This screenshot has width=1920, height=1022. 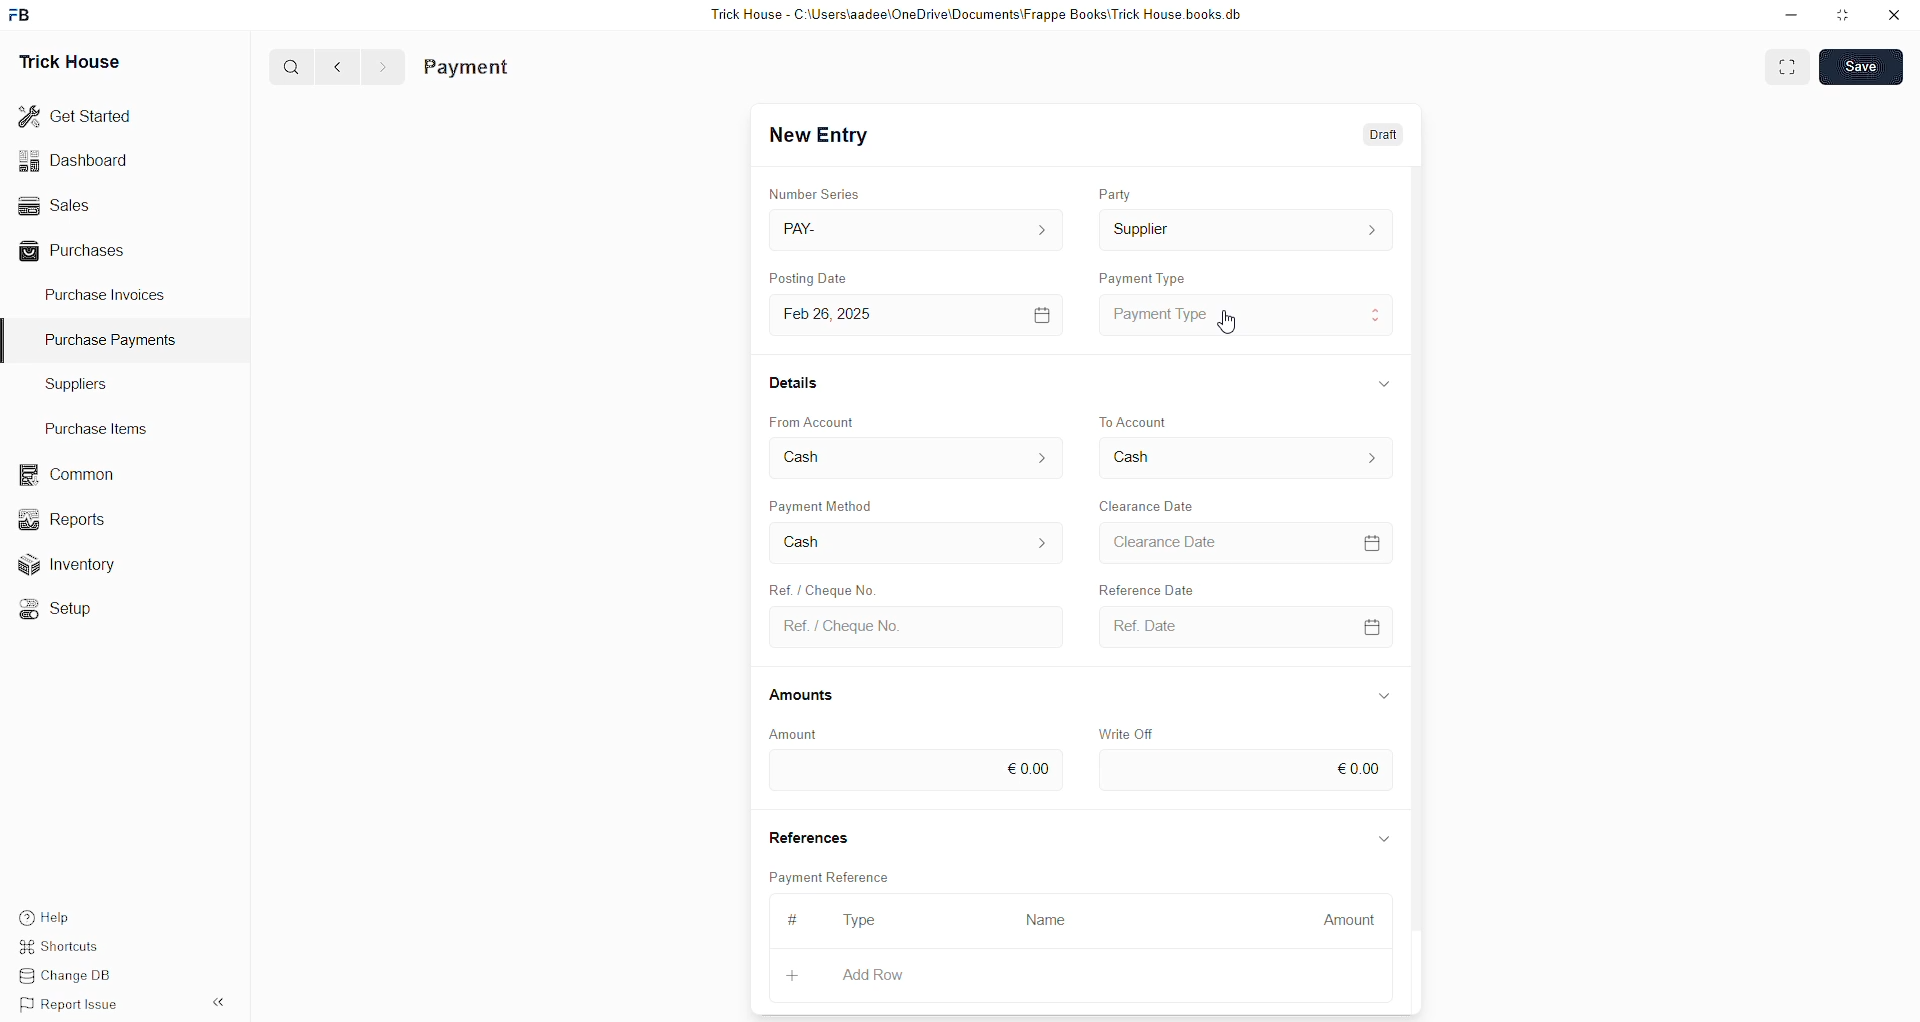 What do you see at coordinates (339, 66) in the screenshot?
I see `back` at bounding box center [339, 66].